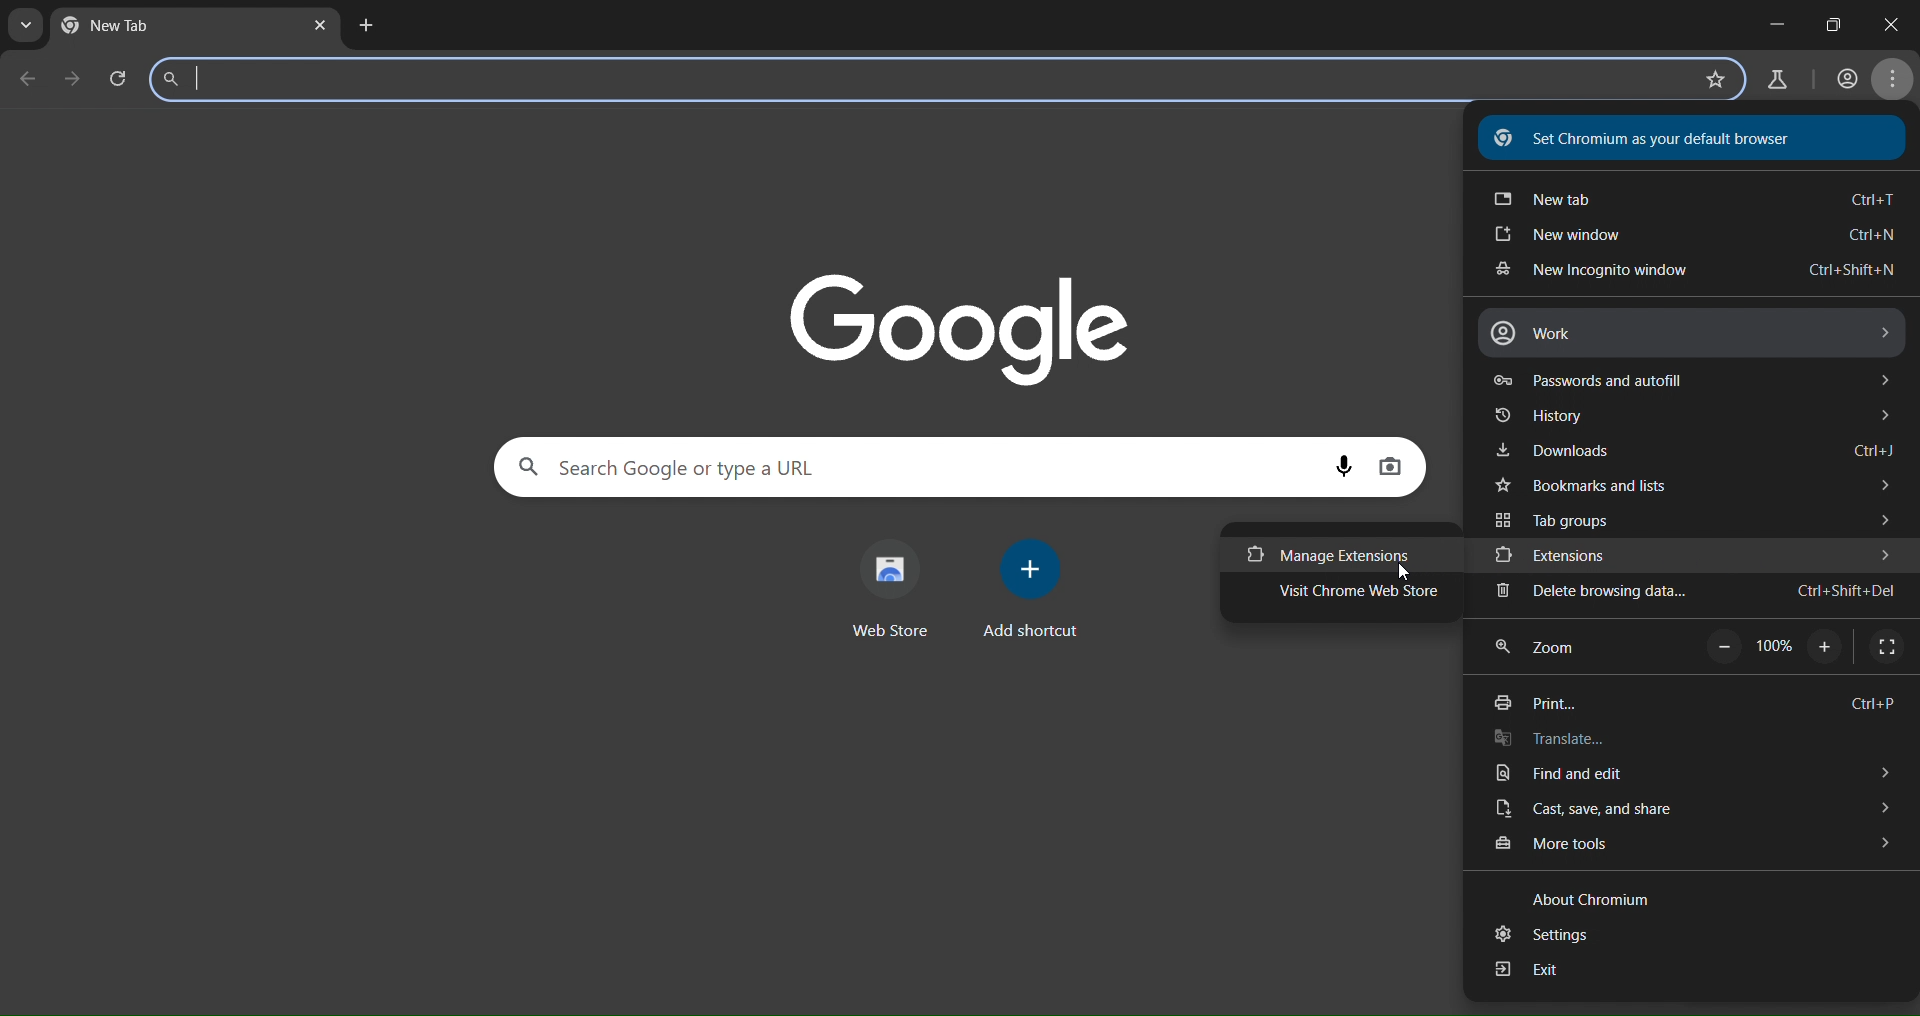  What do you see at coordinates (1687, 141) in the screenshot?
I see `set chromium as yr default browser` at bounding box center [1687, 141].